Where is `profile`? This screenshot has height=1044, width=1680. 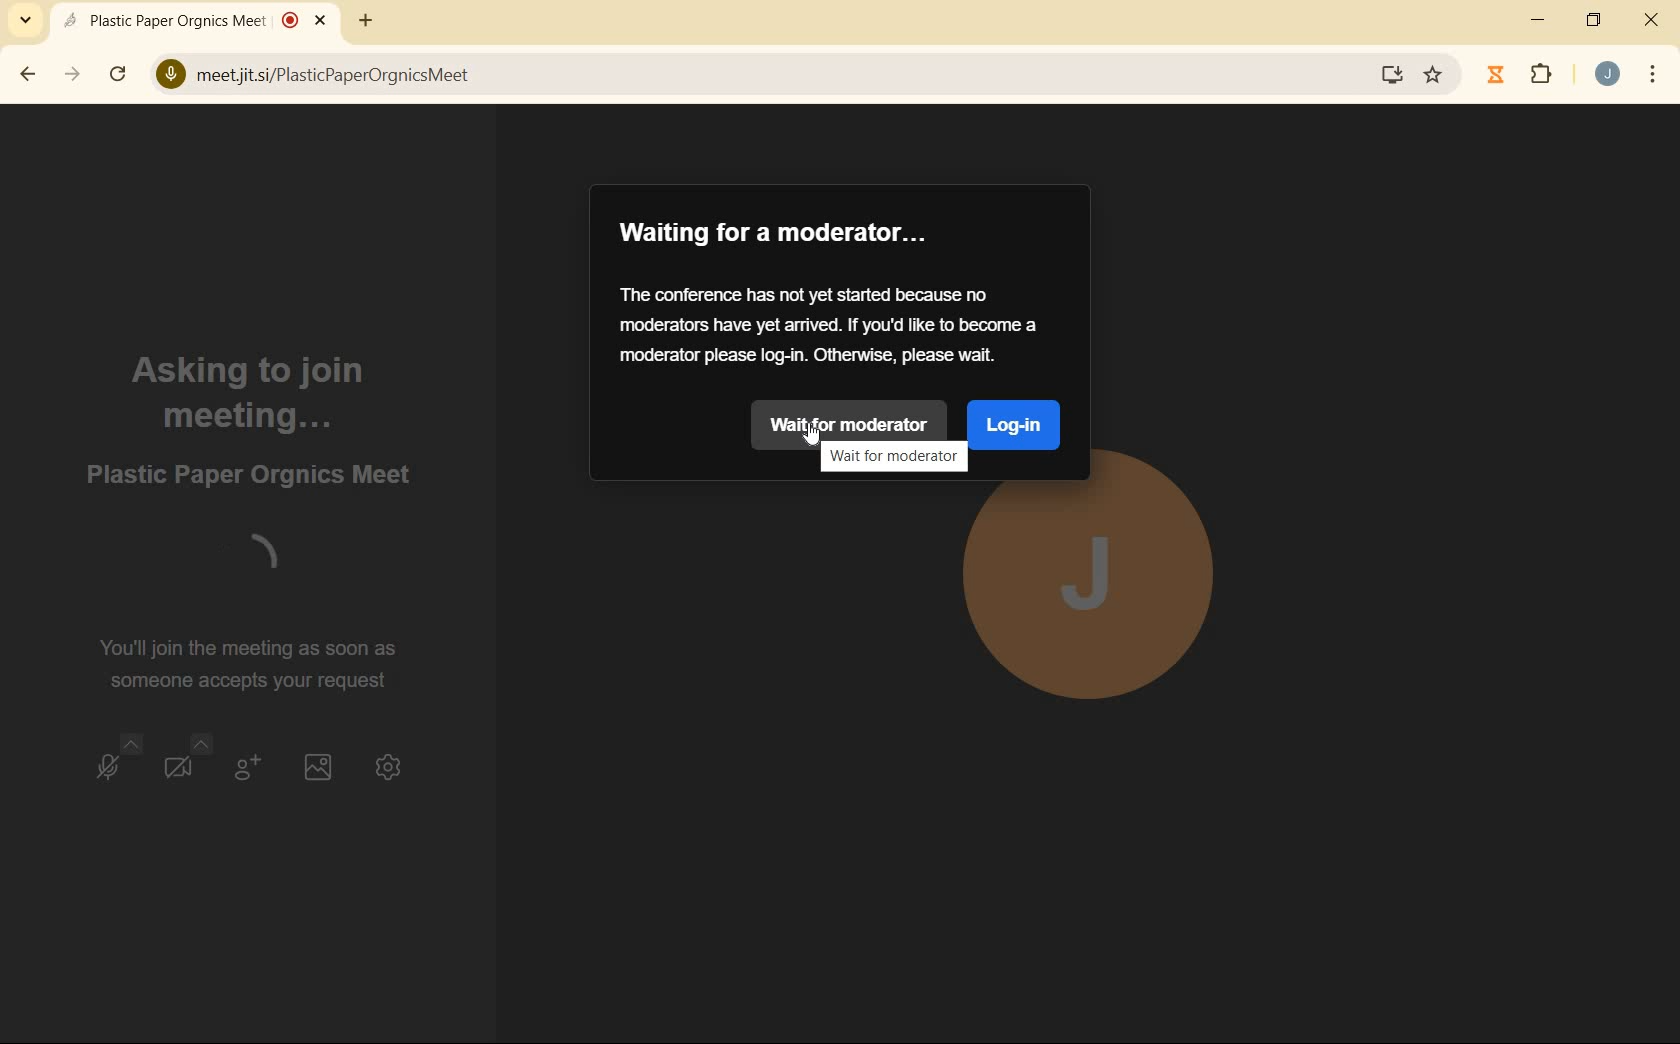
profile is located at coordinates (1094, 596).